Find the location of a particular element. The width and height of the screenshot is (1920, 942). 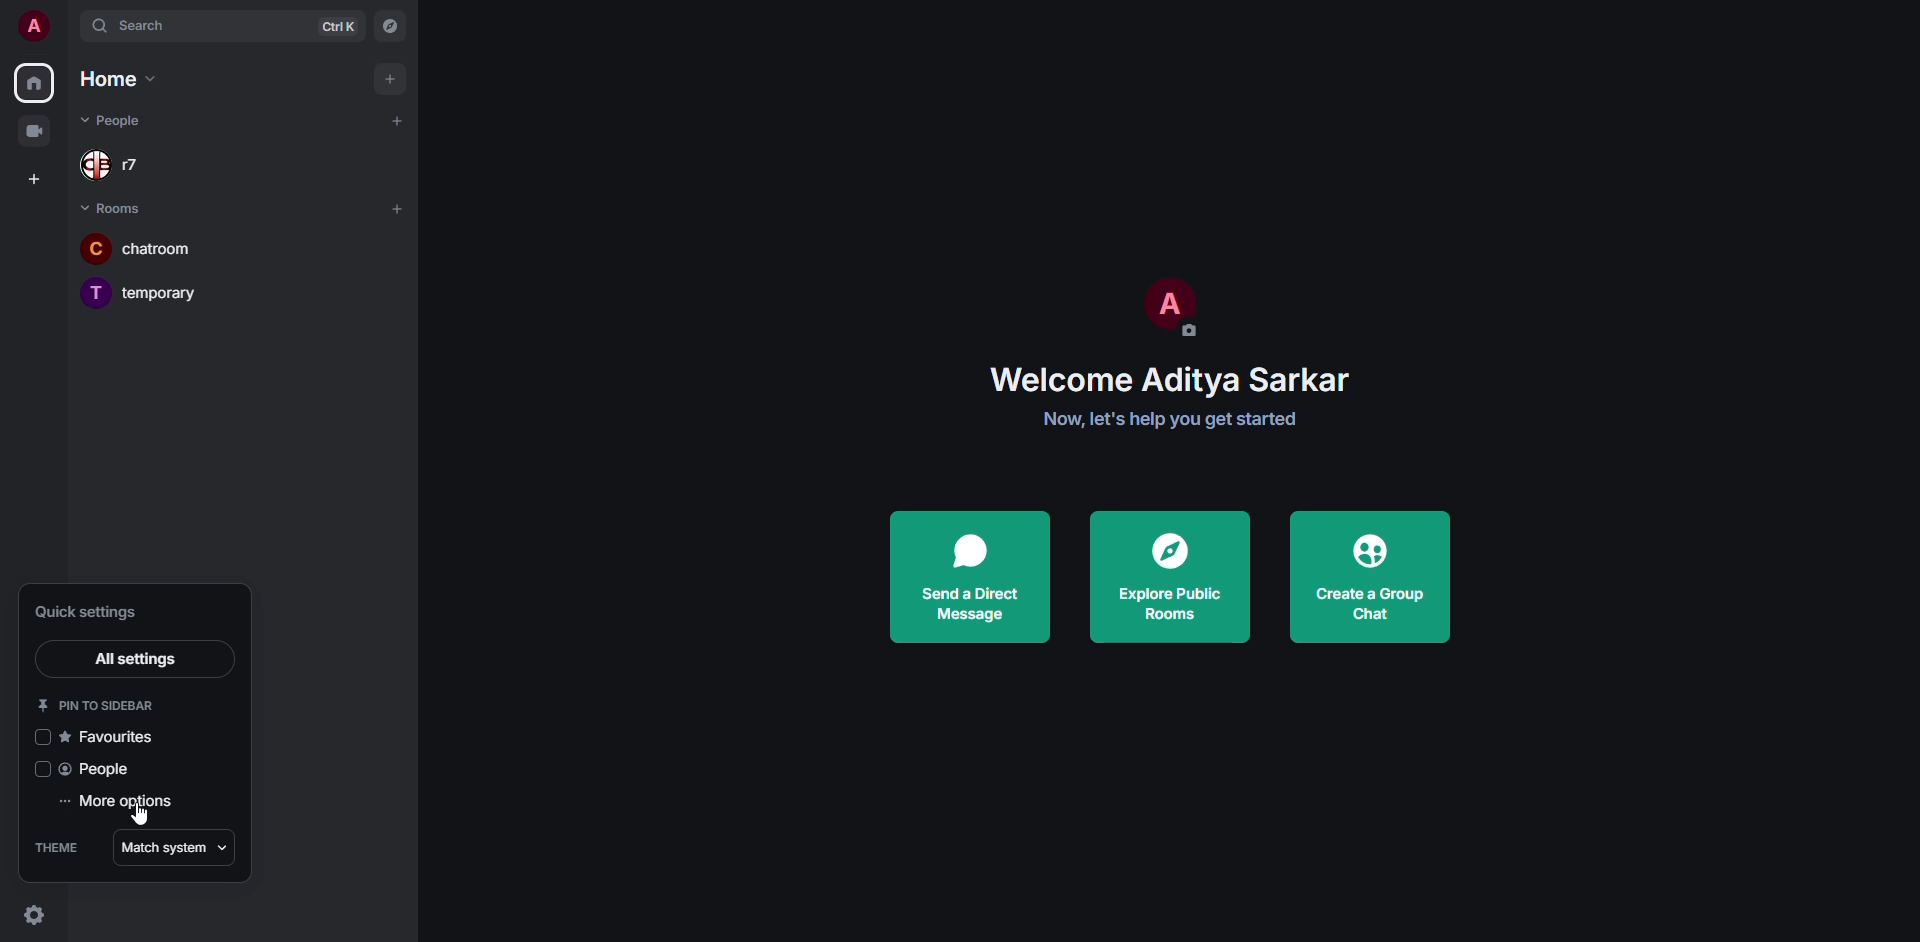

search is located at coordinates (147, 26).